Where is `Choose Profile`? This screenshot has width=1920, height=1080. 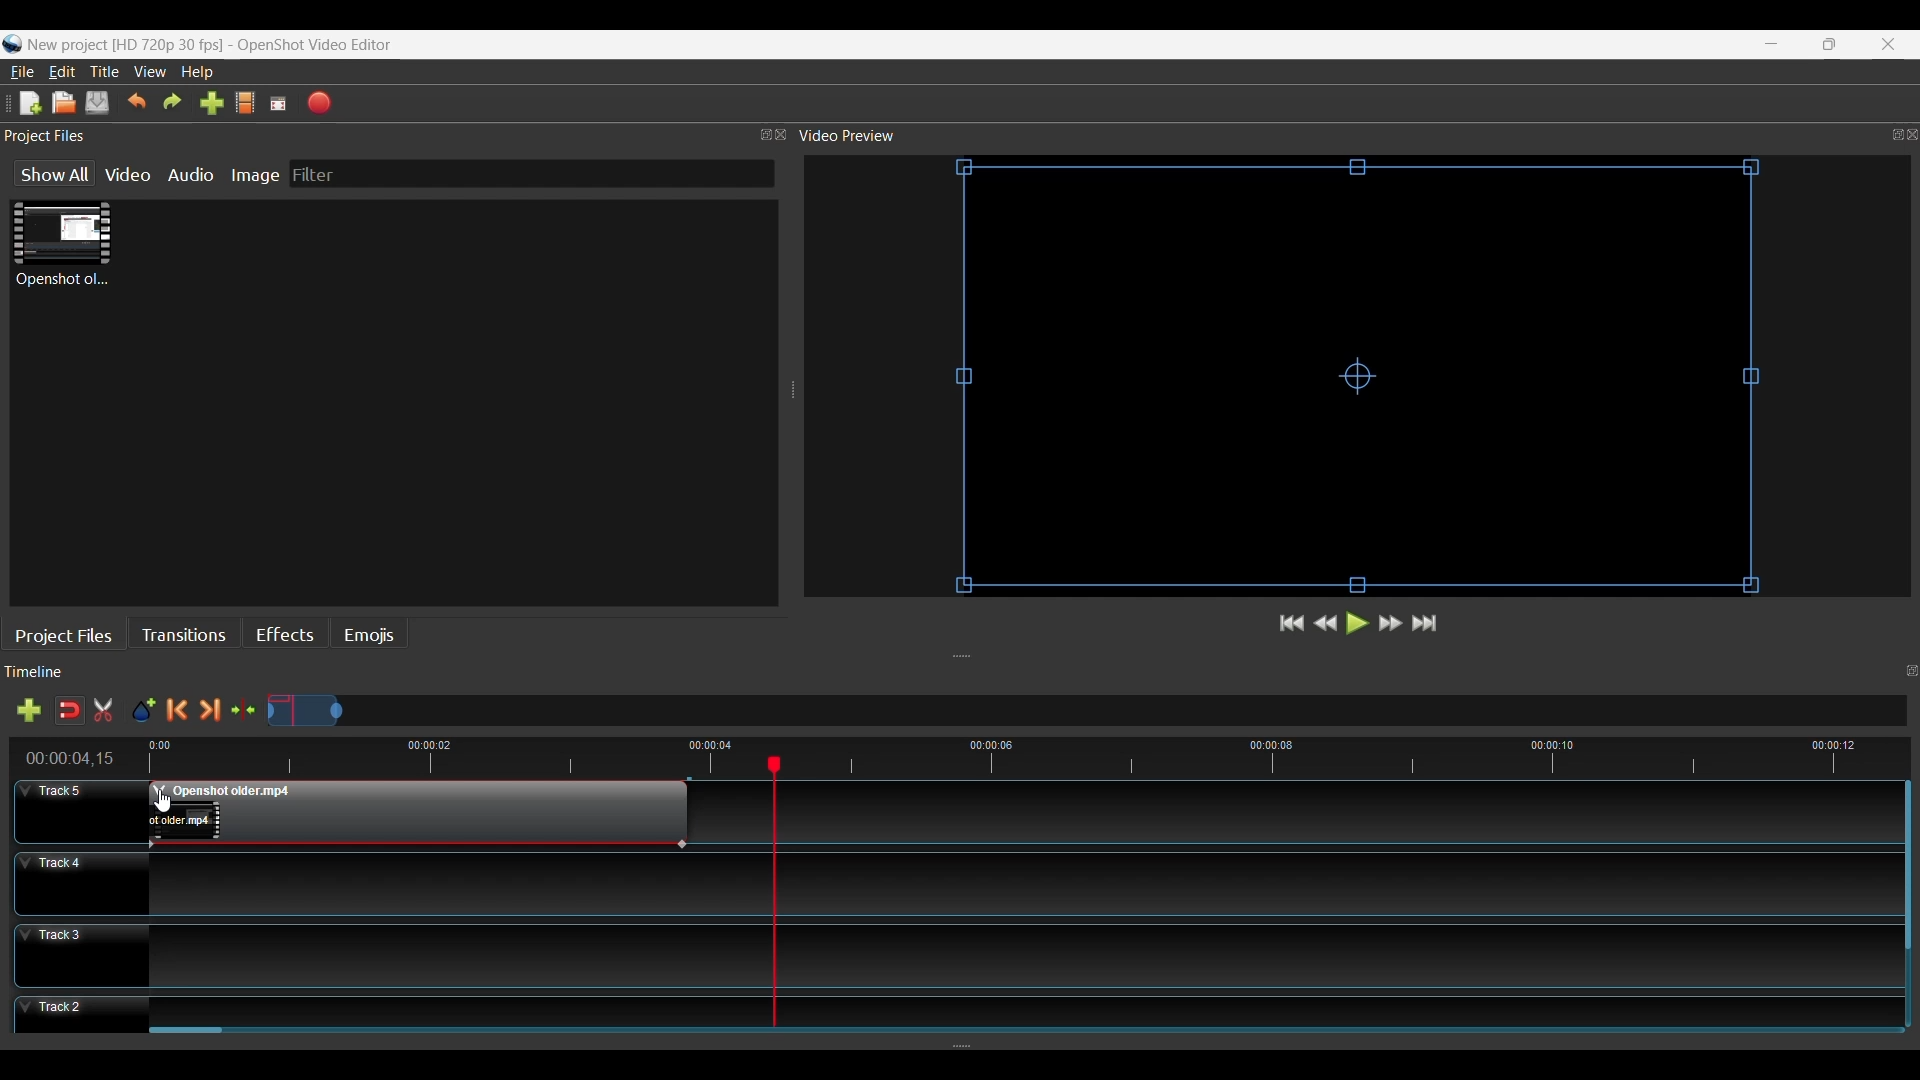
Choose Profile is located at coordinates (244, 104).